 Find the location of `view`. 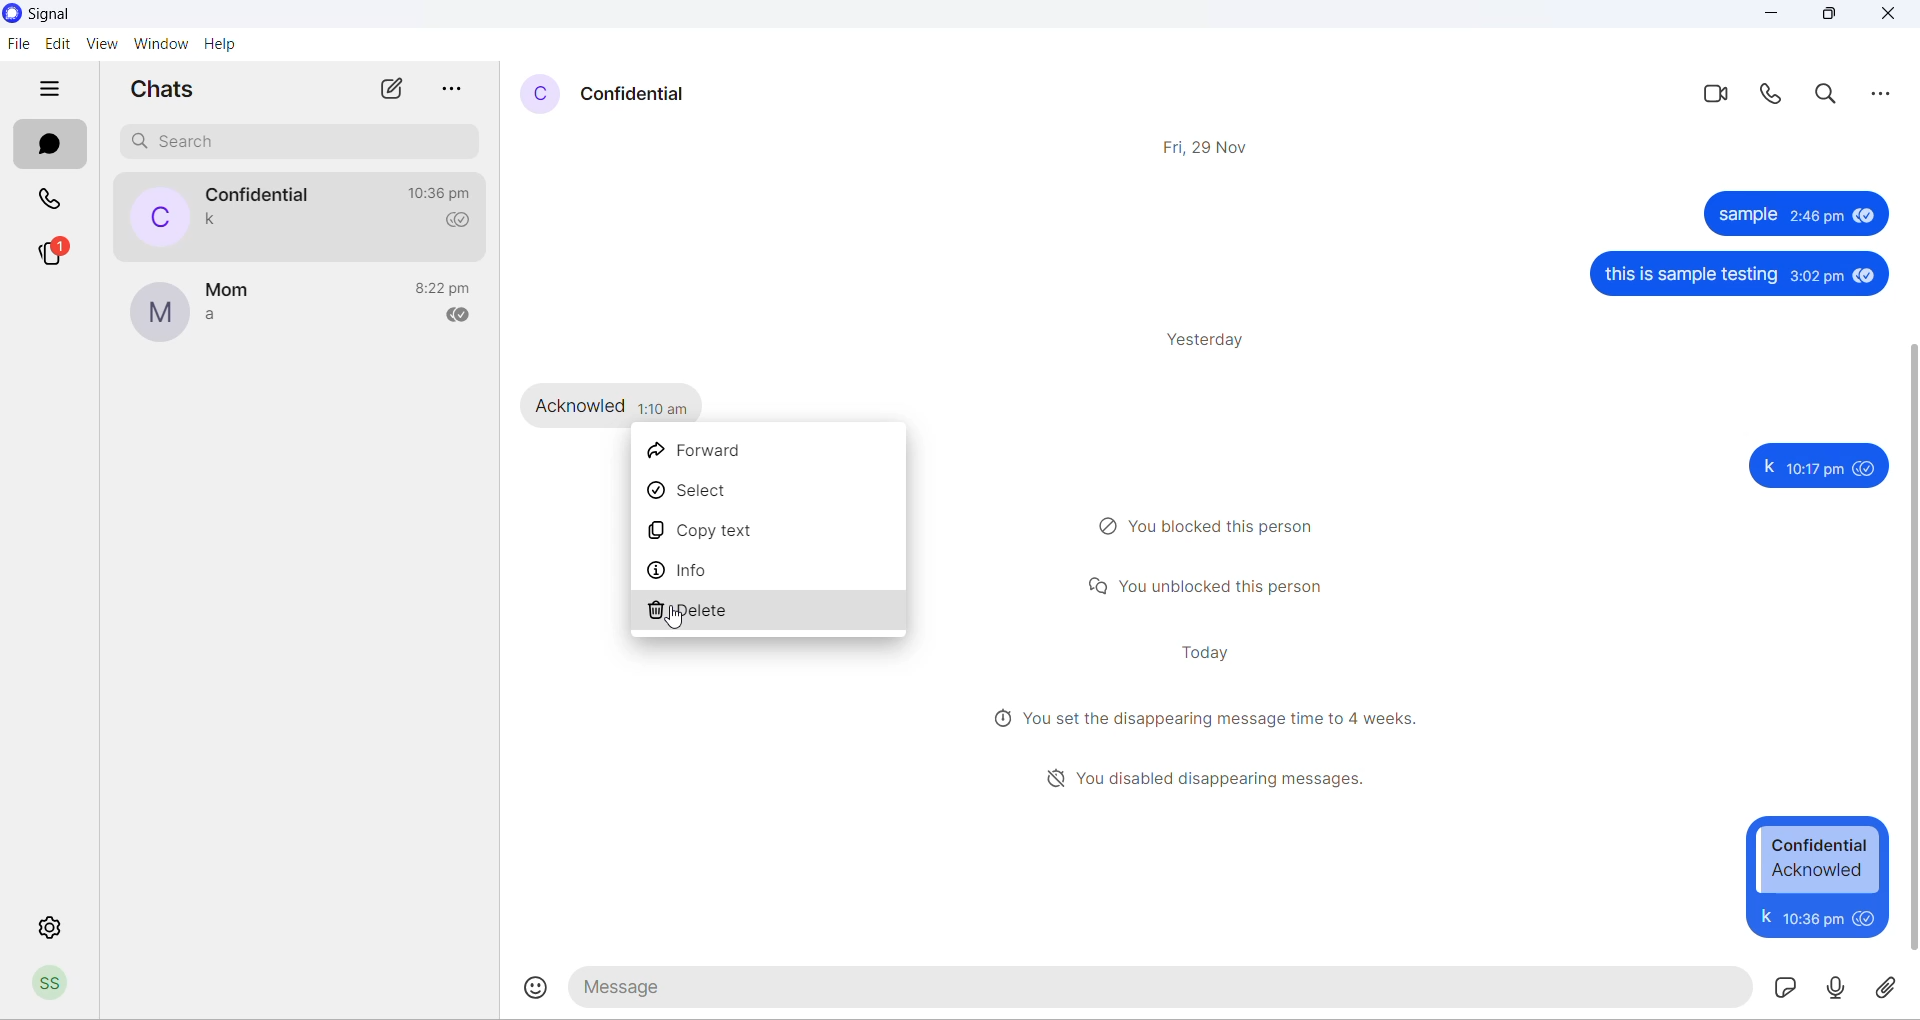

view is located at coordinates (100, 44).